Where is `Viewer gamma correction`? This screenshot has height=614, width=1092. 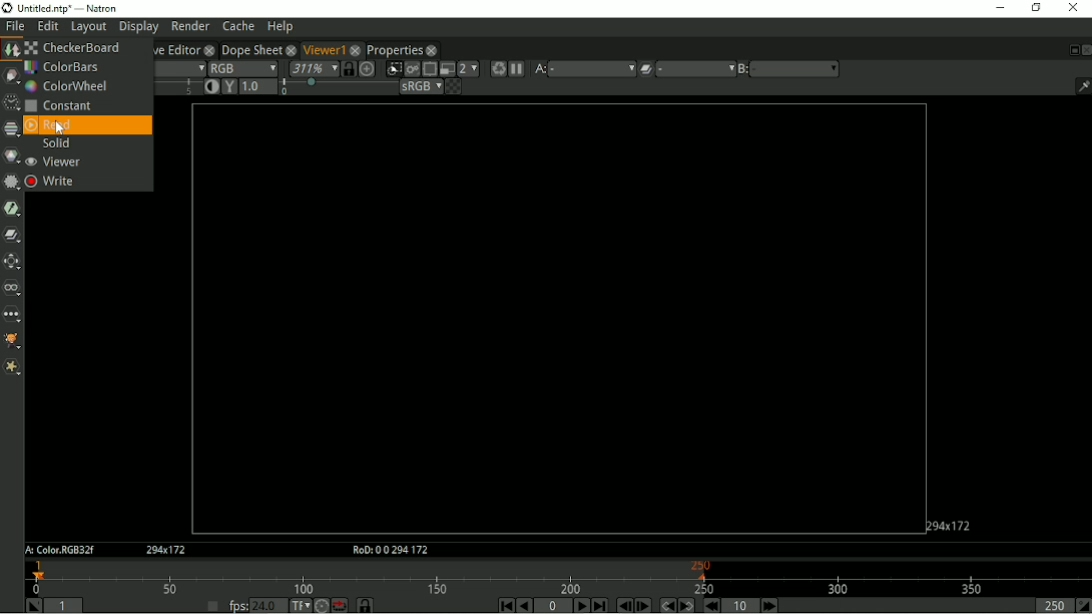 Viewer gamma correction is located at coordinates (229, 86).